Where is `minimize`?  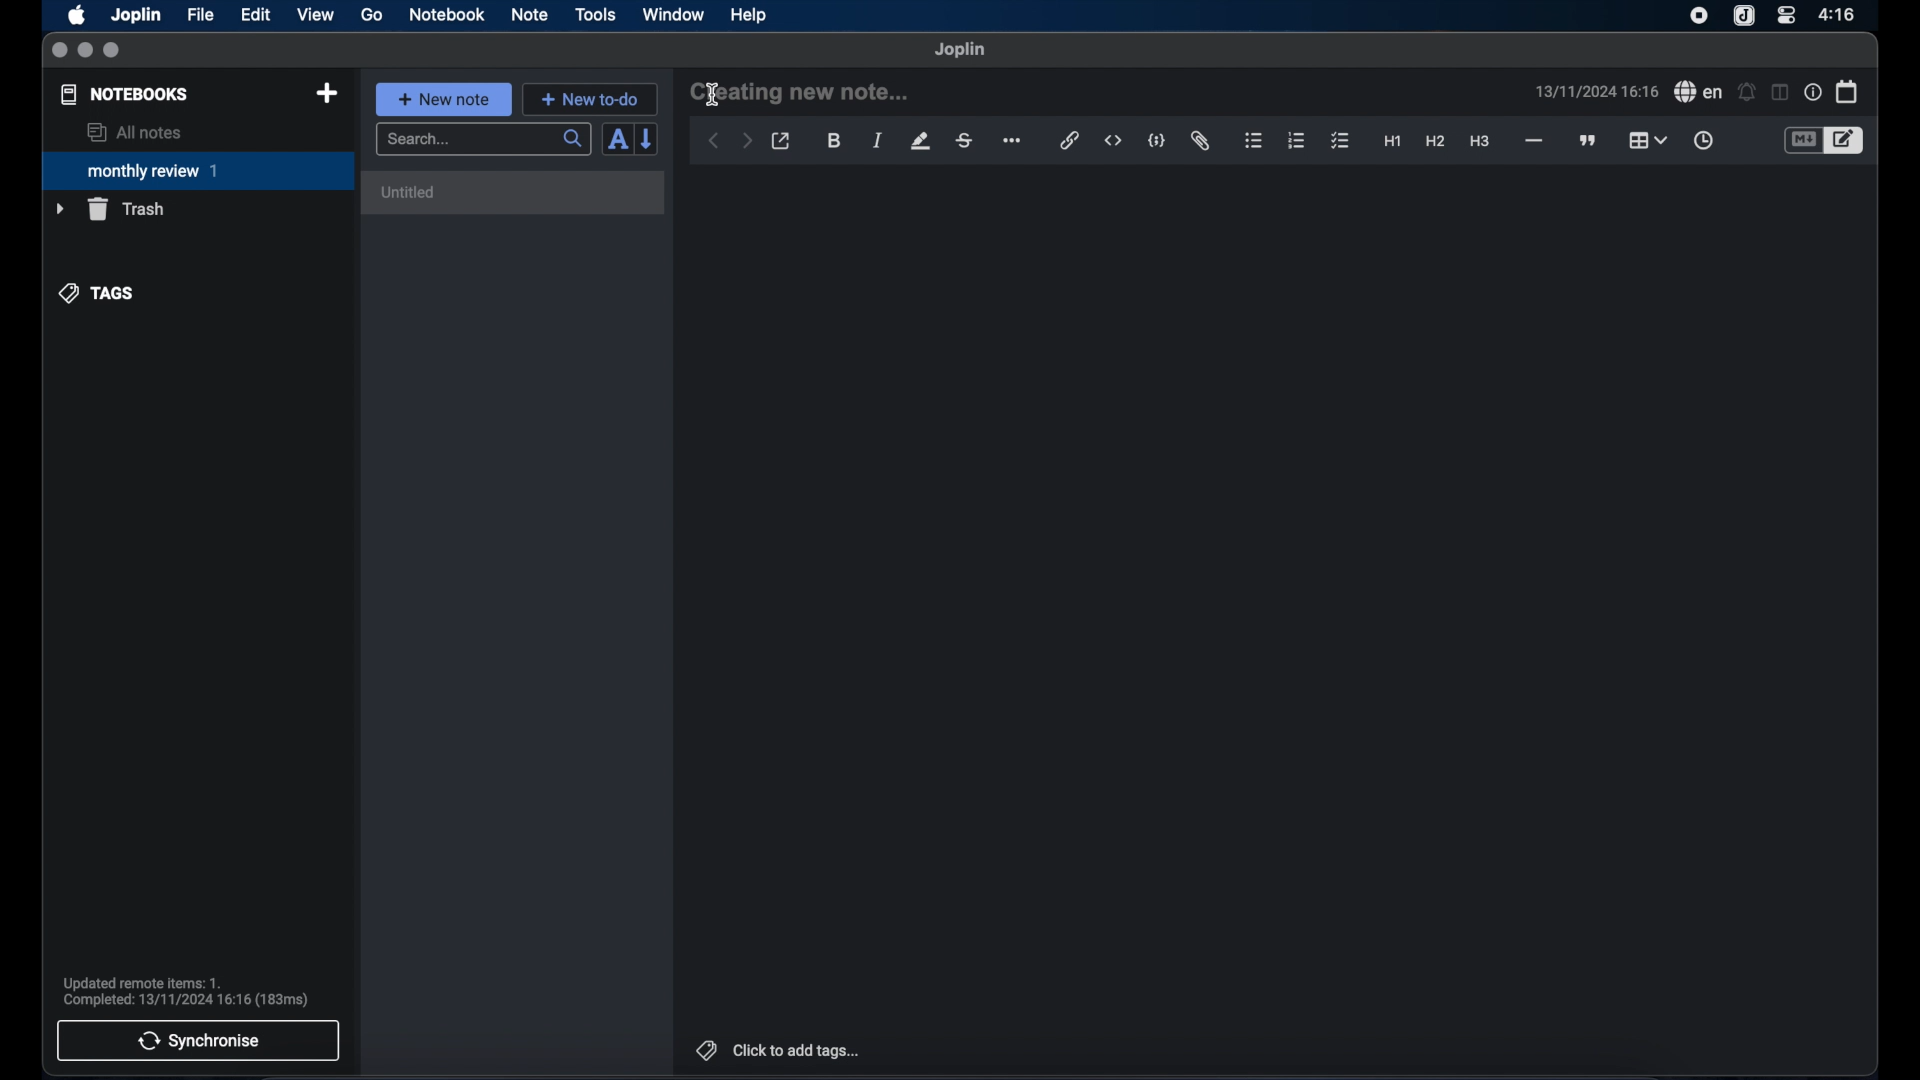 minimize is located at coordinates (85, 51).